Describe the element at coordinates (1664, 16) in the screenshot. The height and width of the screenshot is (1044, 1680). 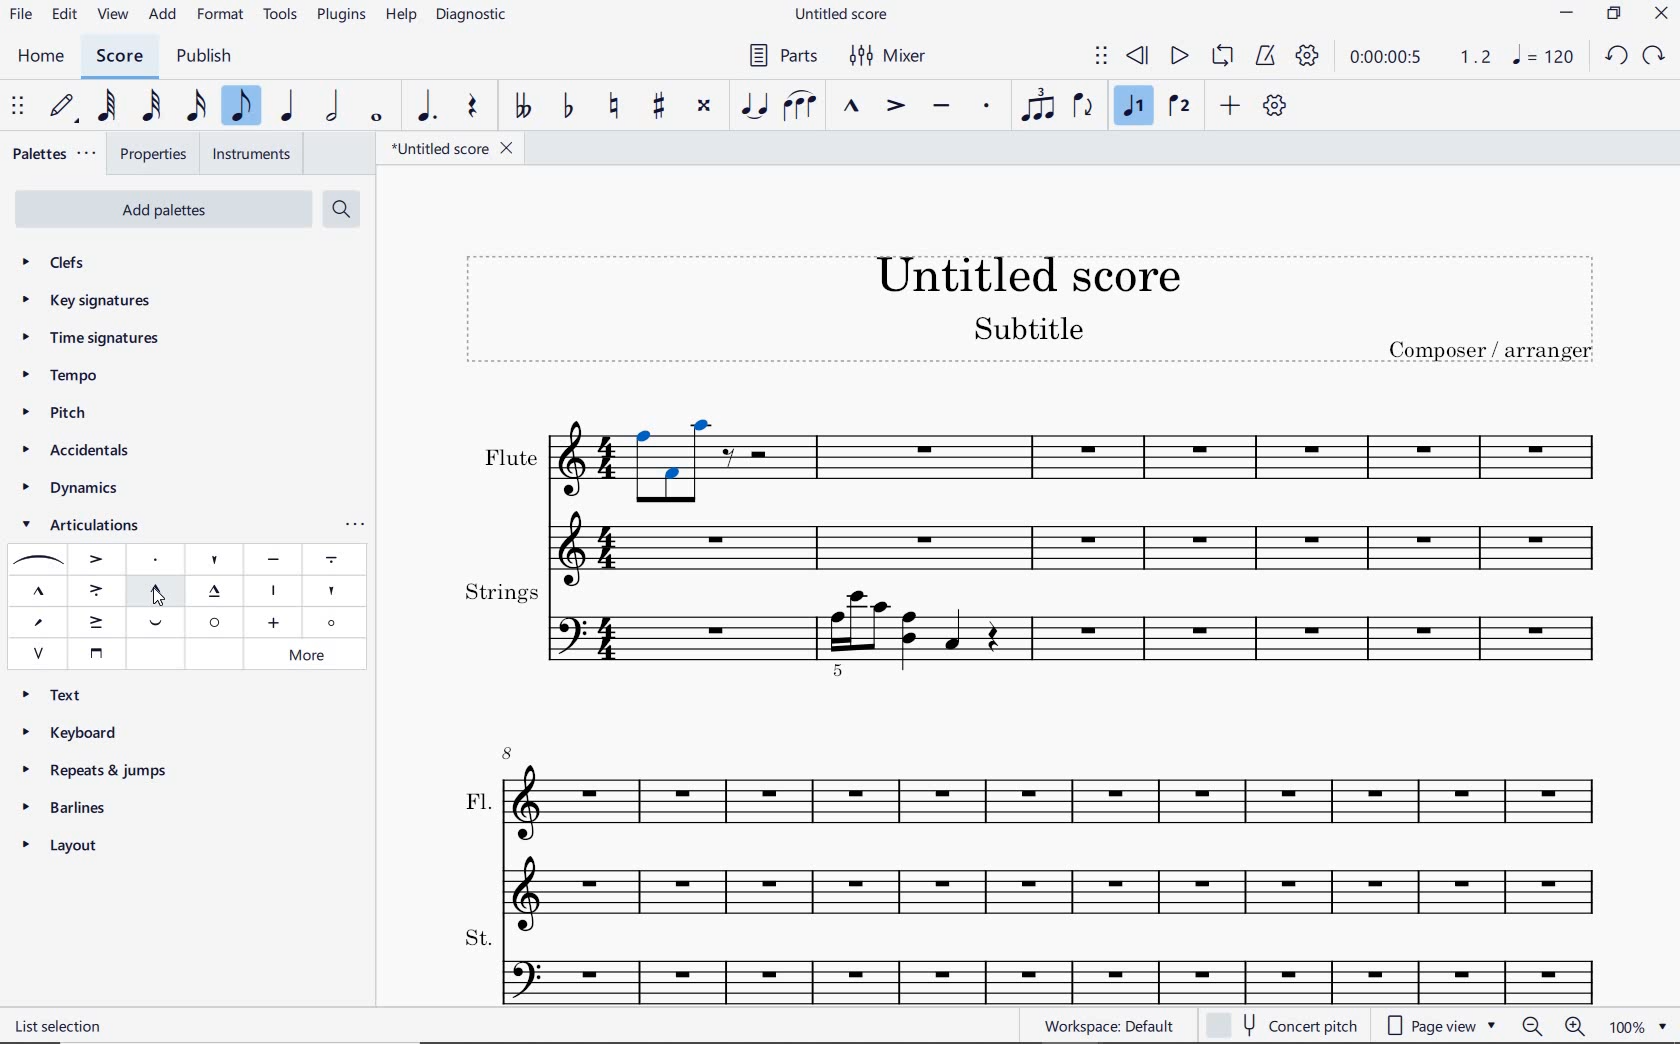
I see `close` at that location.